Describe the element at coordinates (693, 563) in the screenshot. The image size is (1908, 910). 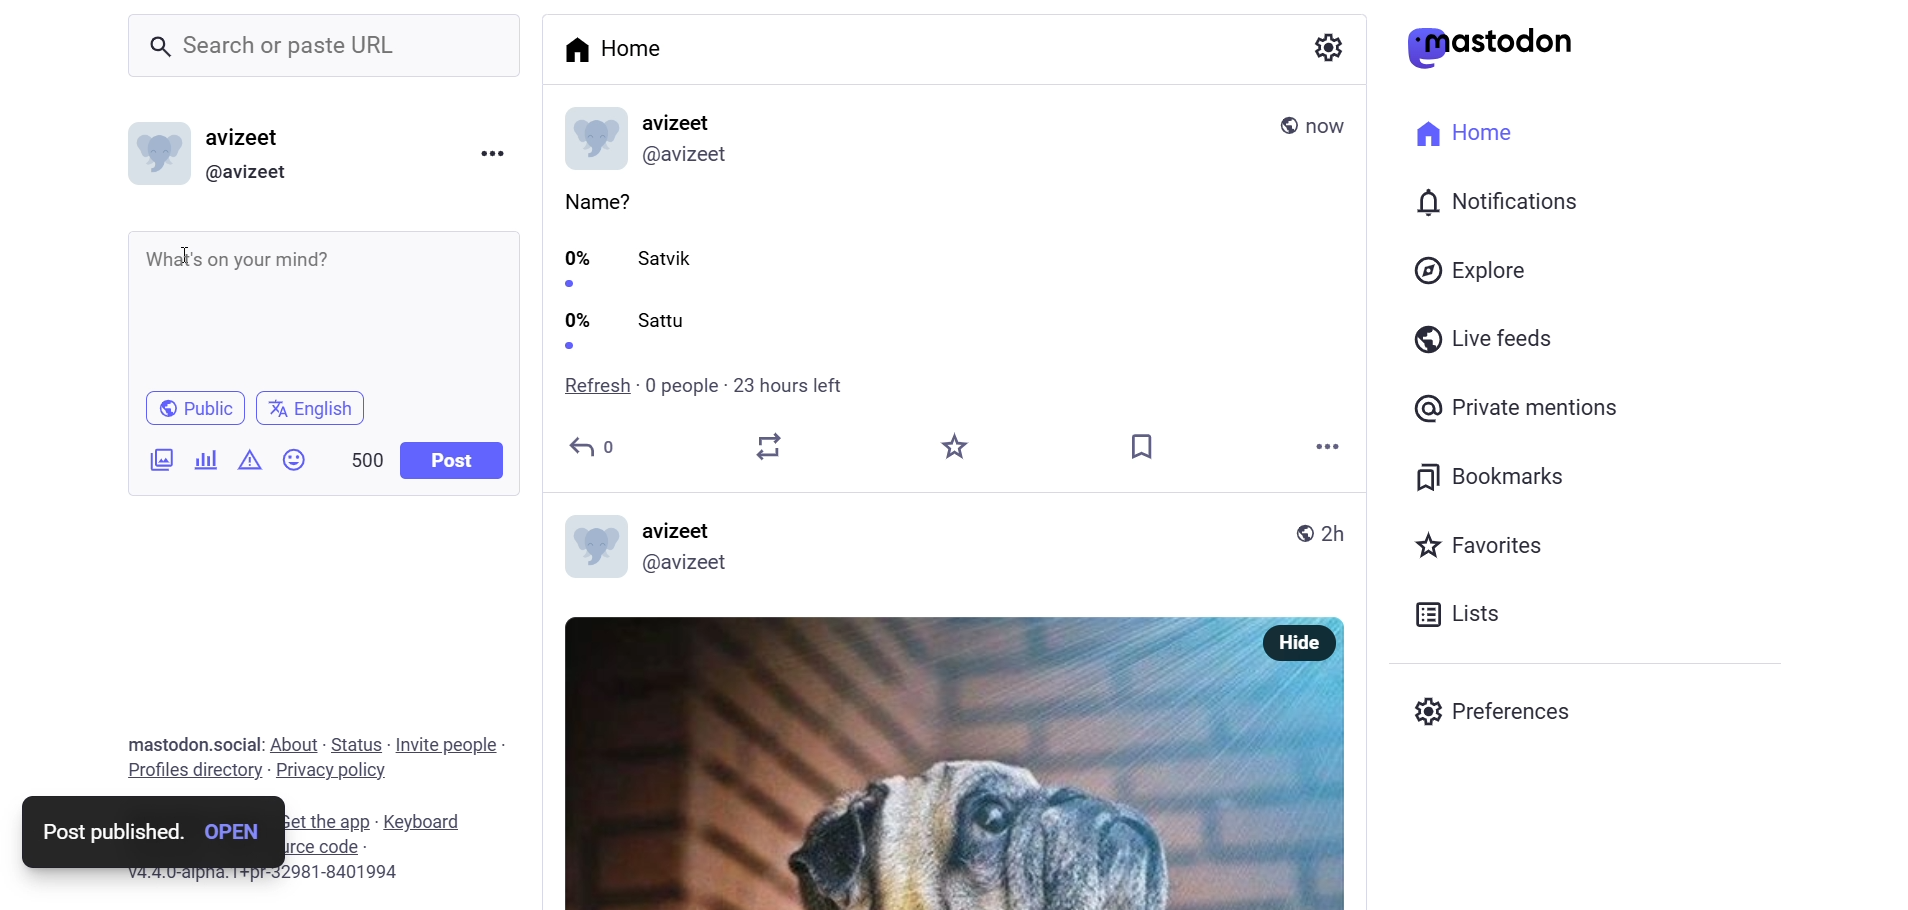
I see `@avizeet` at that location.